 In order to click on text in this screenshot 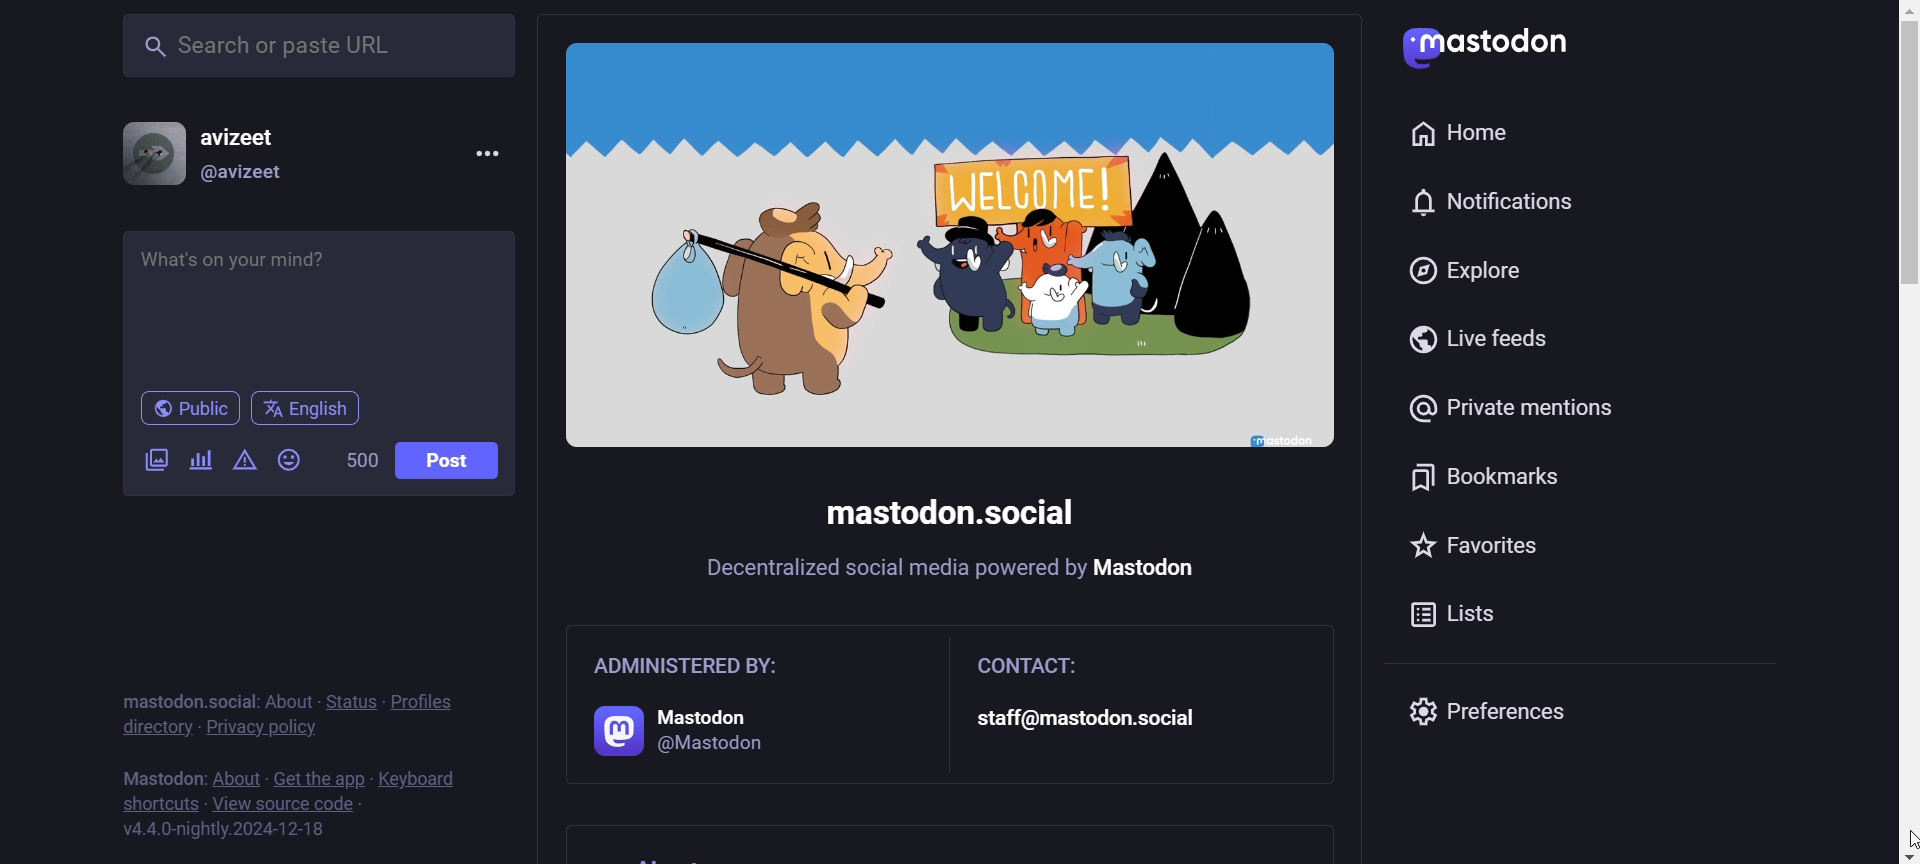, I will do `click(183, 690)`.